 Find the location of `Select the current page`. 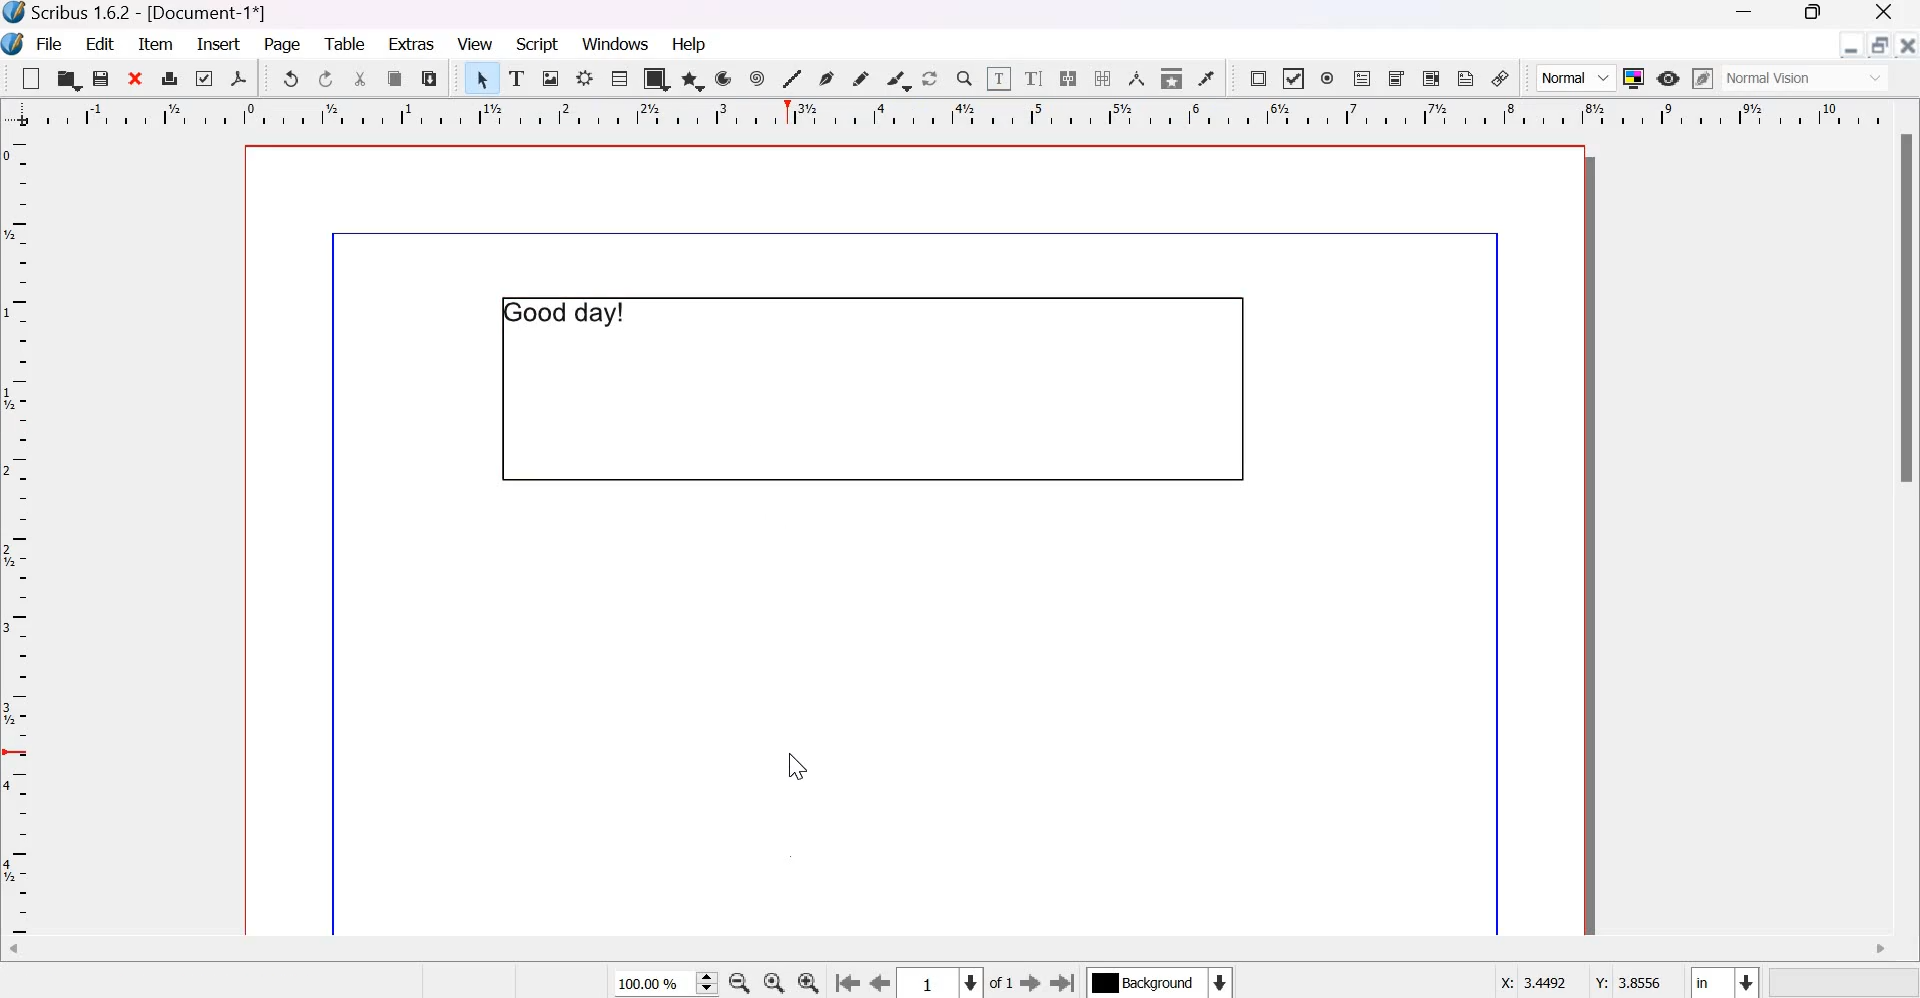

Select the current page is located at coordinates (941, 983).